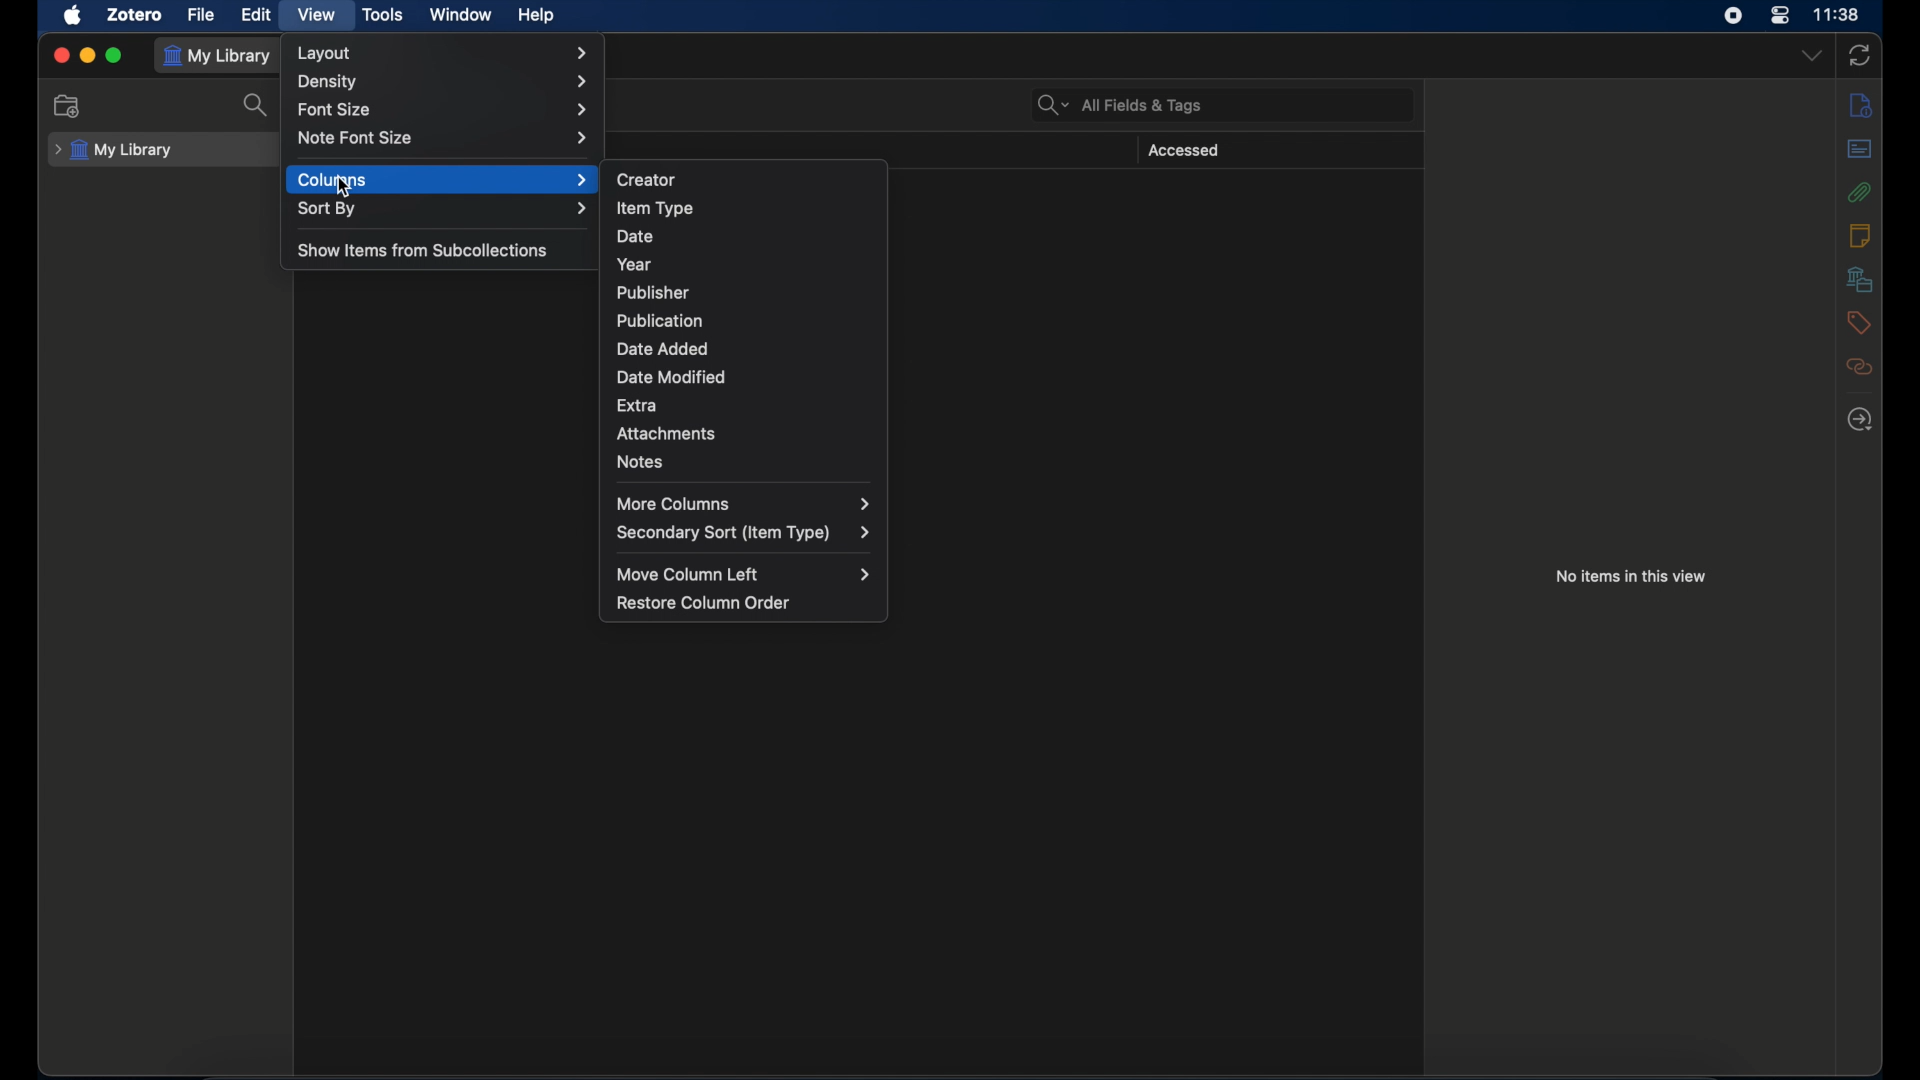 This screenshot has height=1080, width=1920. I want to click on density, so click(444, 82).